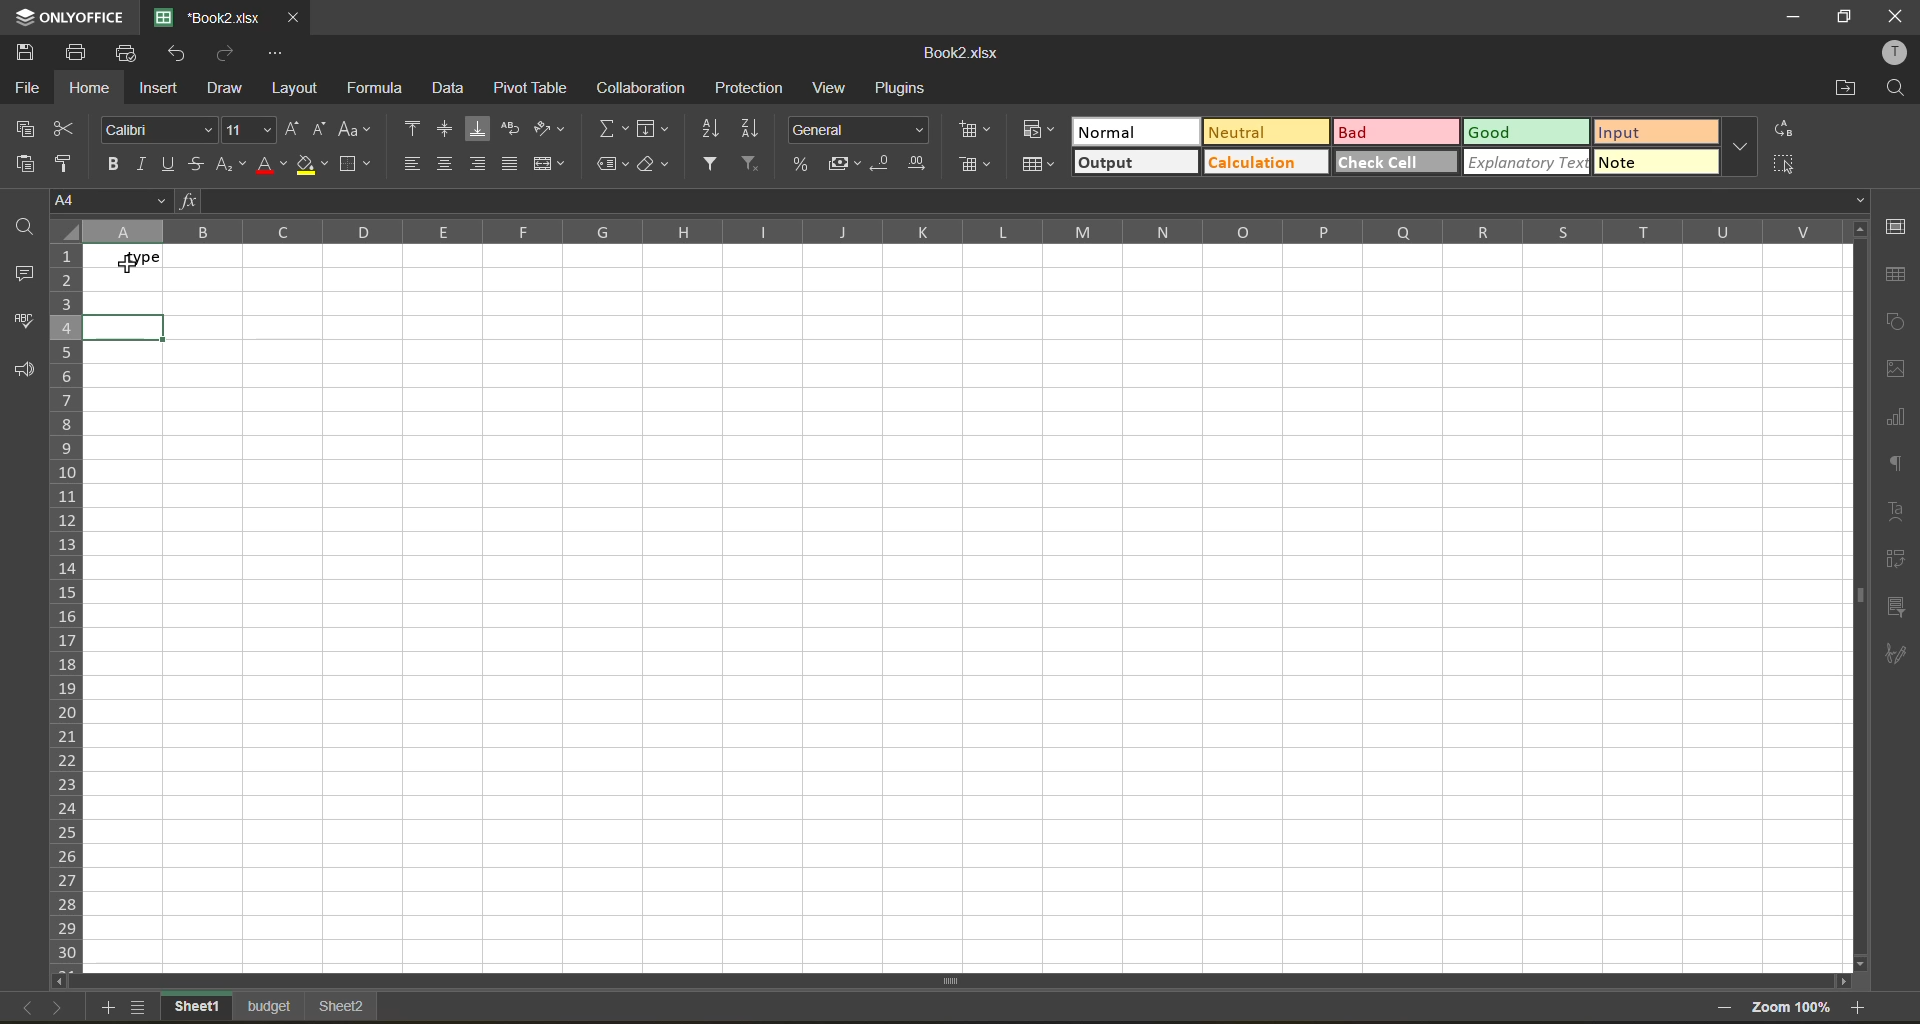 Image resolution: width=1920 pixels, height=1024 pixels. Describe the element at coordinates (975, 168) in the screenshot. I see `remove cells` at that location.